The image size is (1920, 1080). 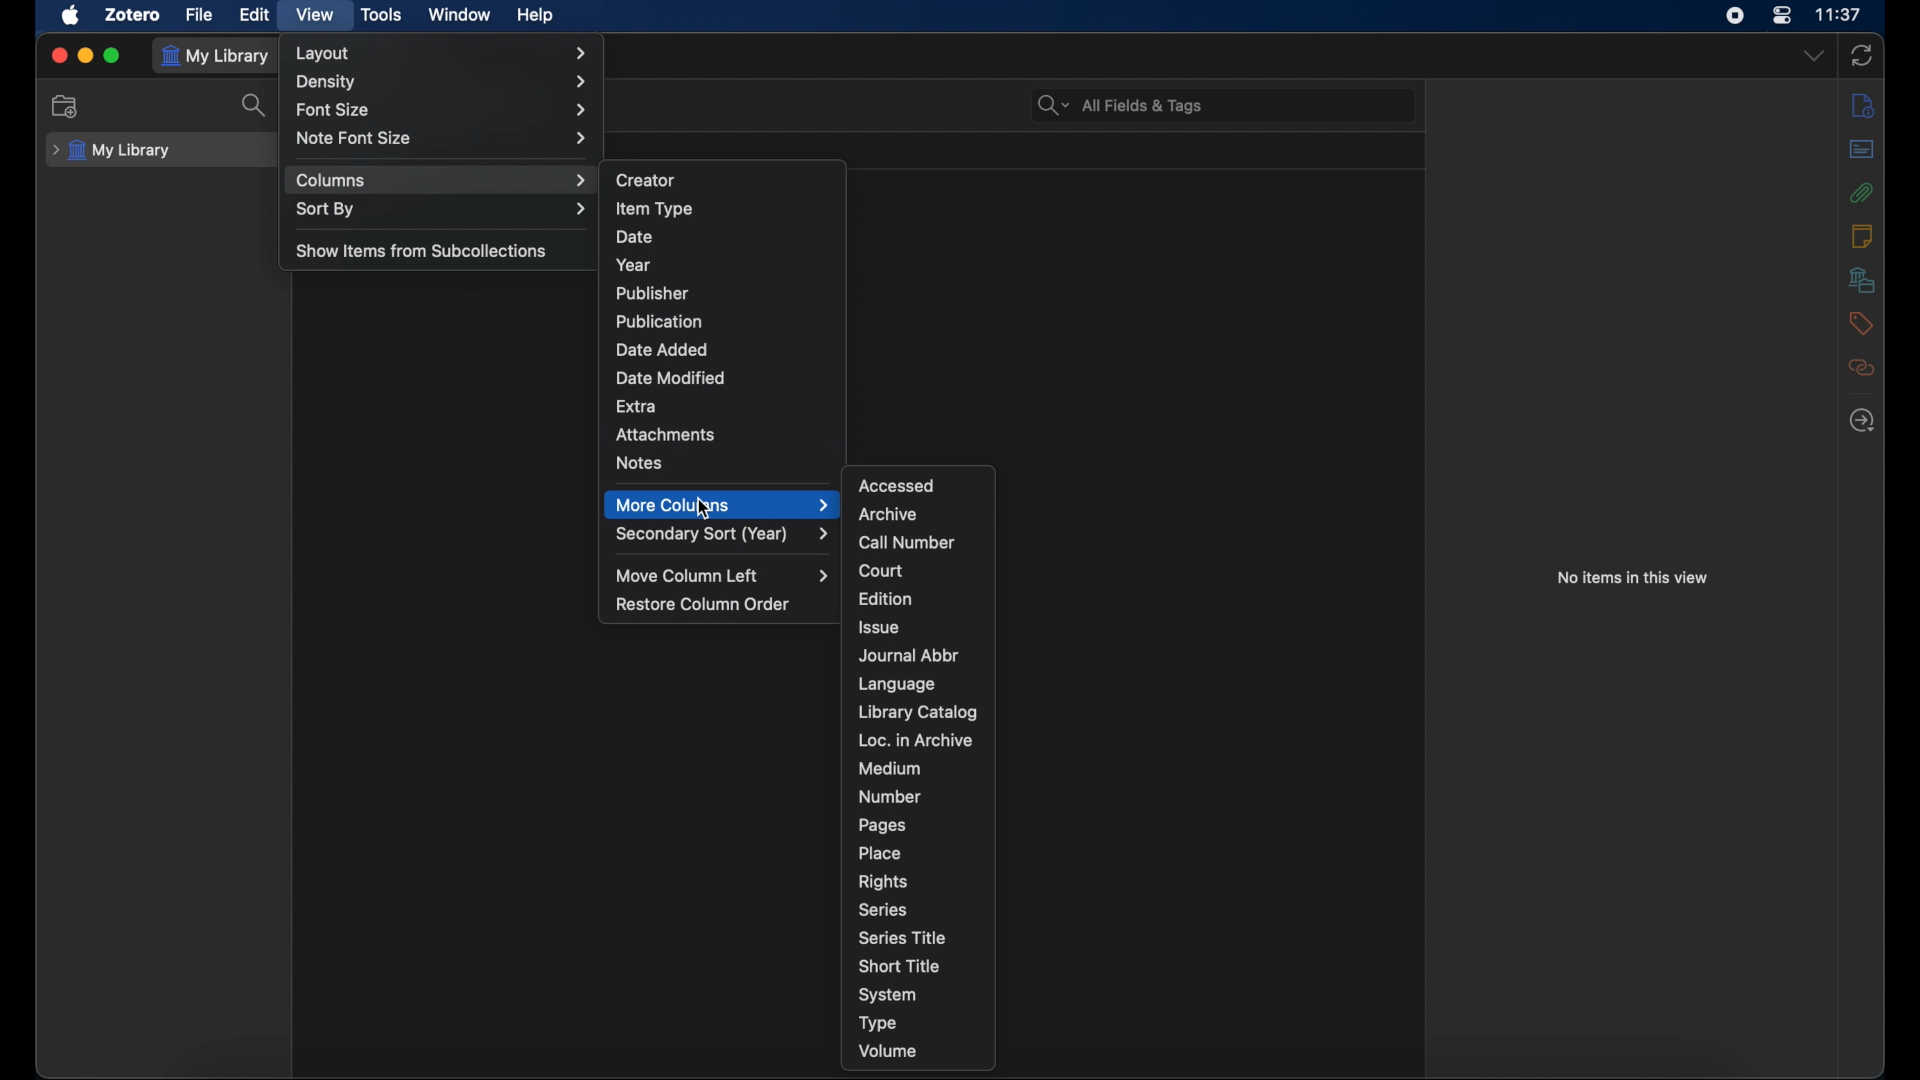 I want to click on sort by, so click(x=440, y=208).